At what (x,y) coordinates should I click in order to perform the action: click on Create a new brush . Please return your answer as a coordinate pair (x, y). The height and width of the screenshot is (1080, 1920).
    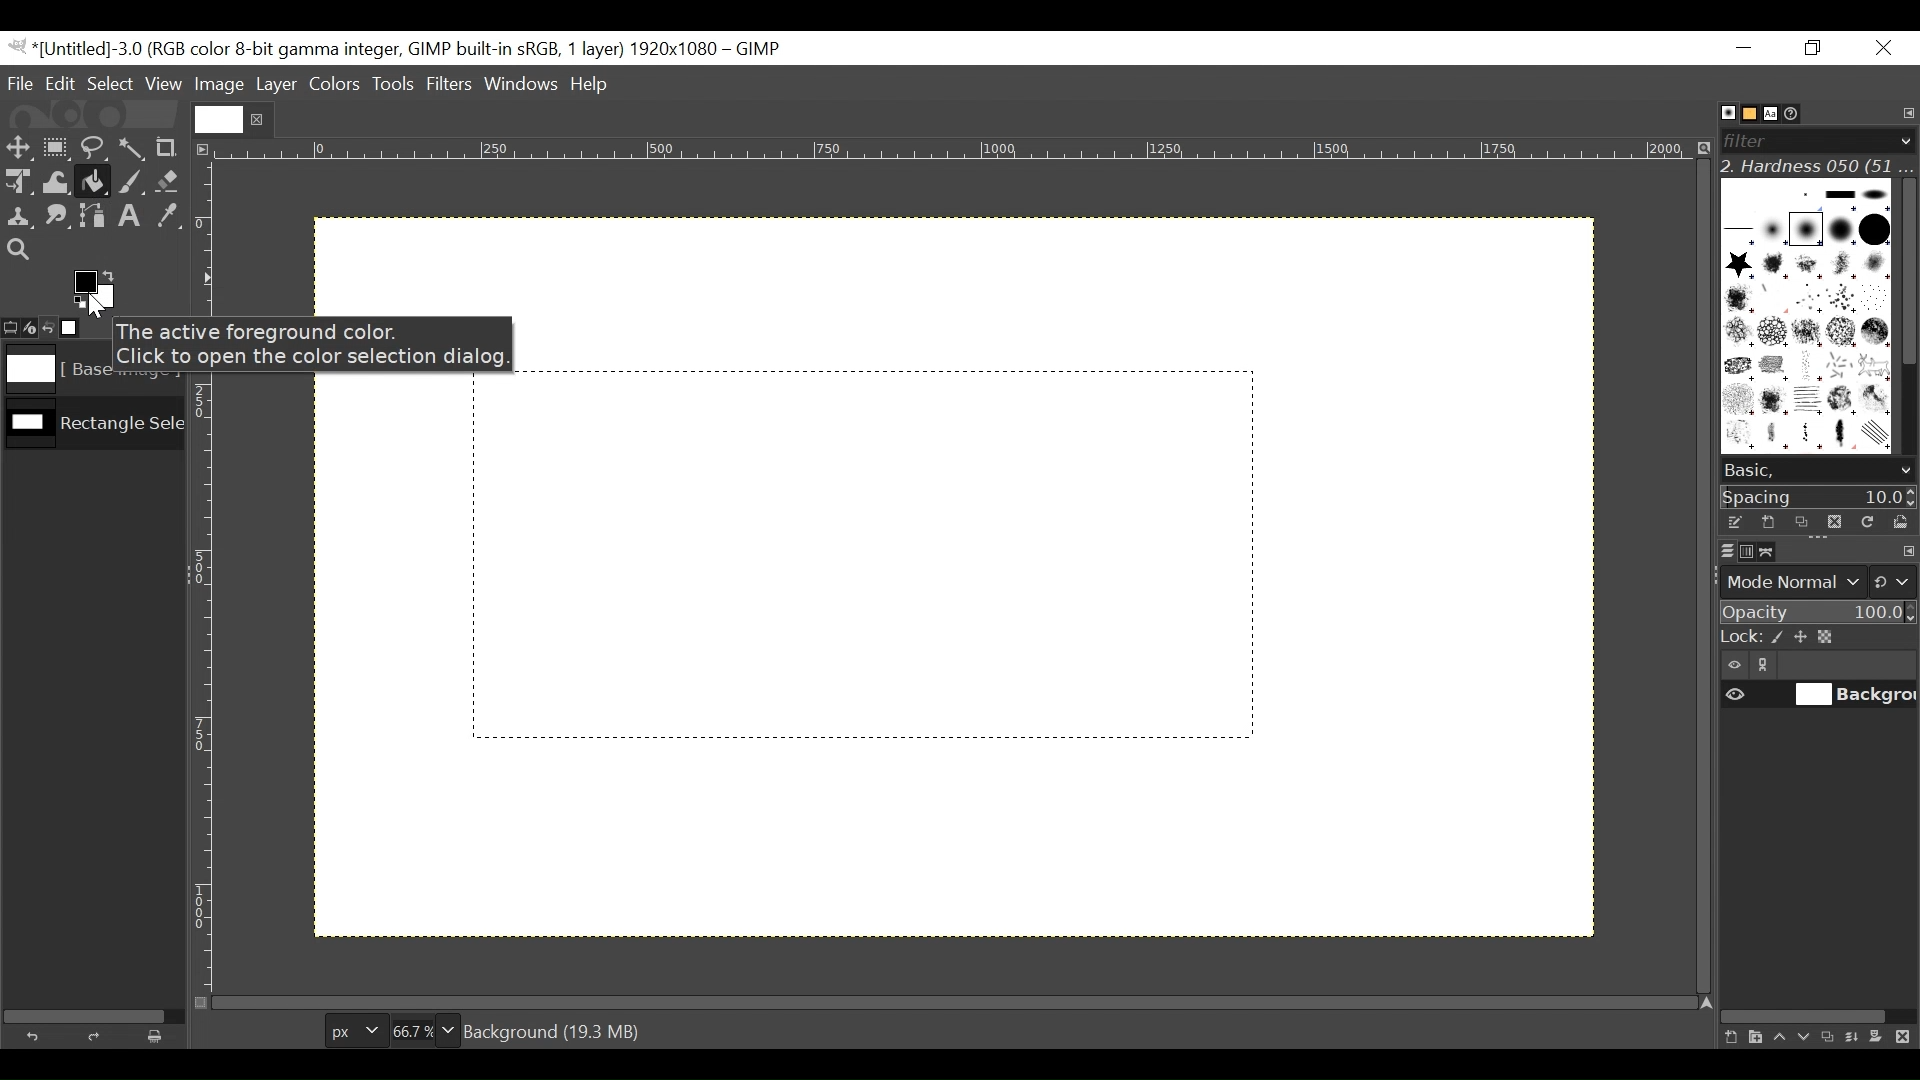
    Looking at the image, I should click on (1767, 522).